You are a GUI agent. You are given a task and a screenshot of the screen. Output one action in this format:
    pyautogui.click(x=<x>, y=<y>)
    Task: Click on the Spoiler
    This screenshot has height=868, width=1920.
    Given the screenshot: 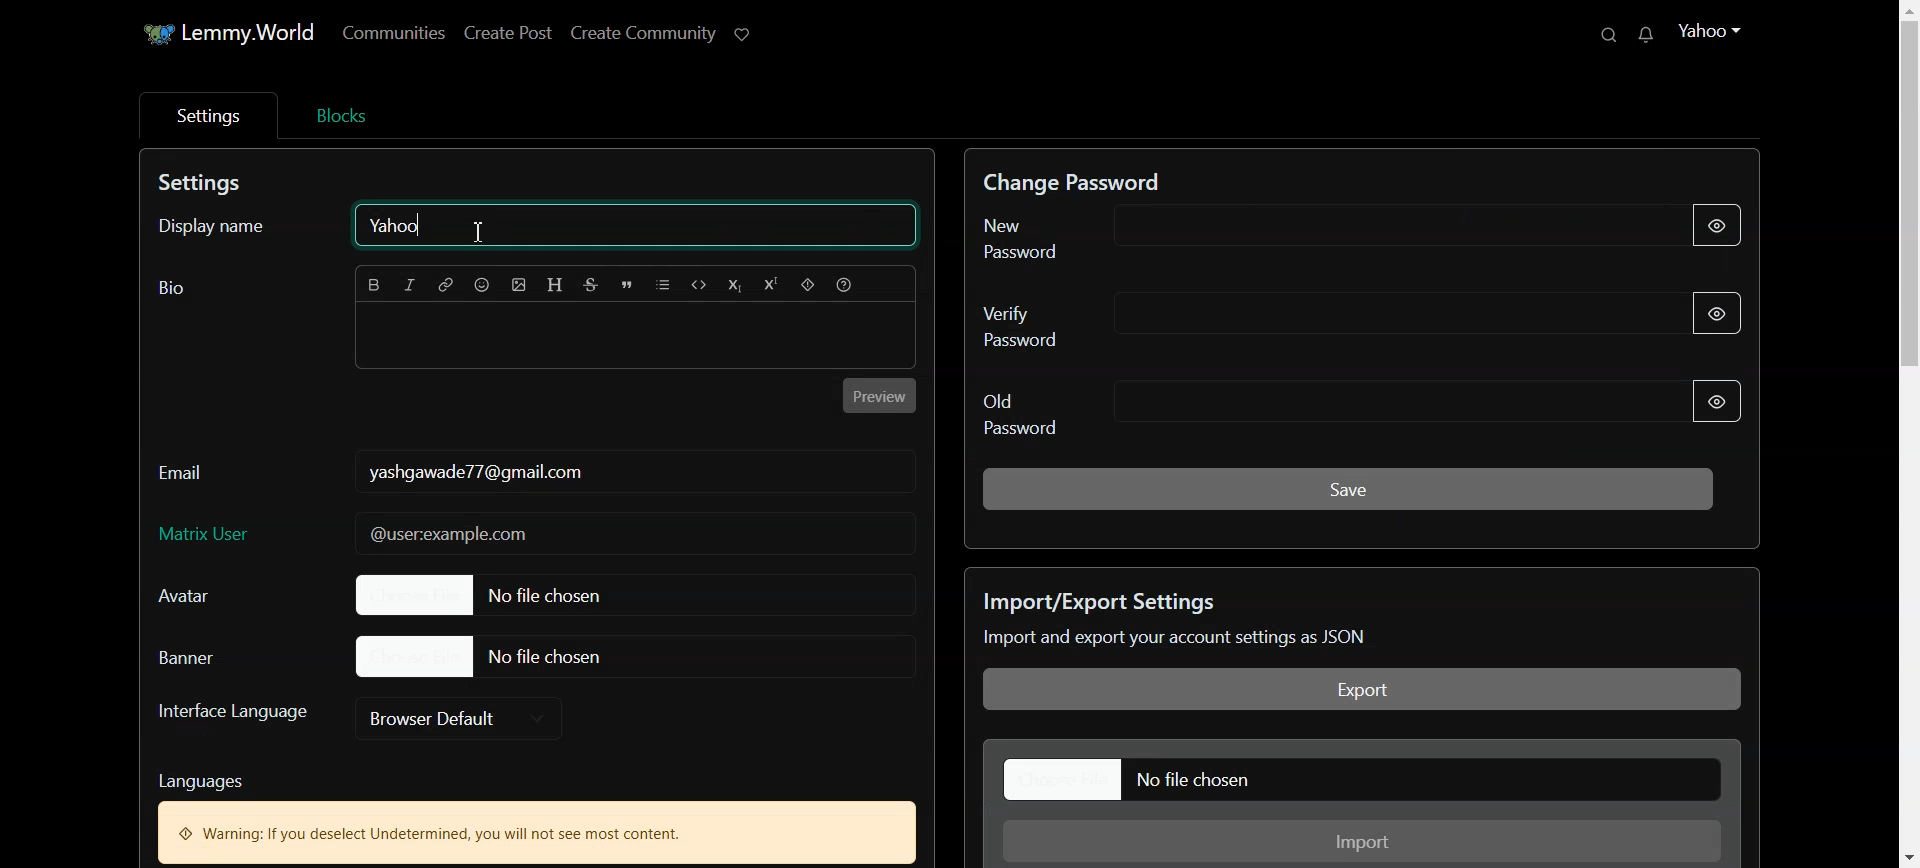 What is the action you would take?
    pyautogui.click(x=806, y=286)
    